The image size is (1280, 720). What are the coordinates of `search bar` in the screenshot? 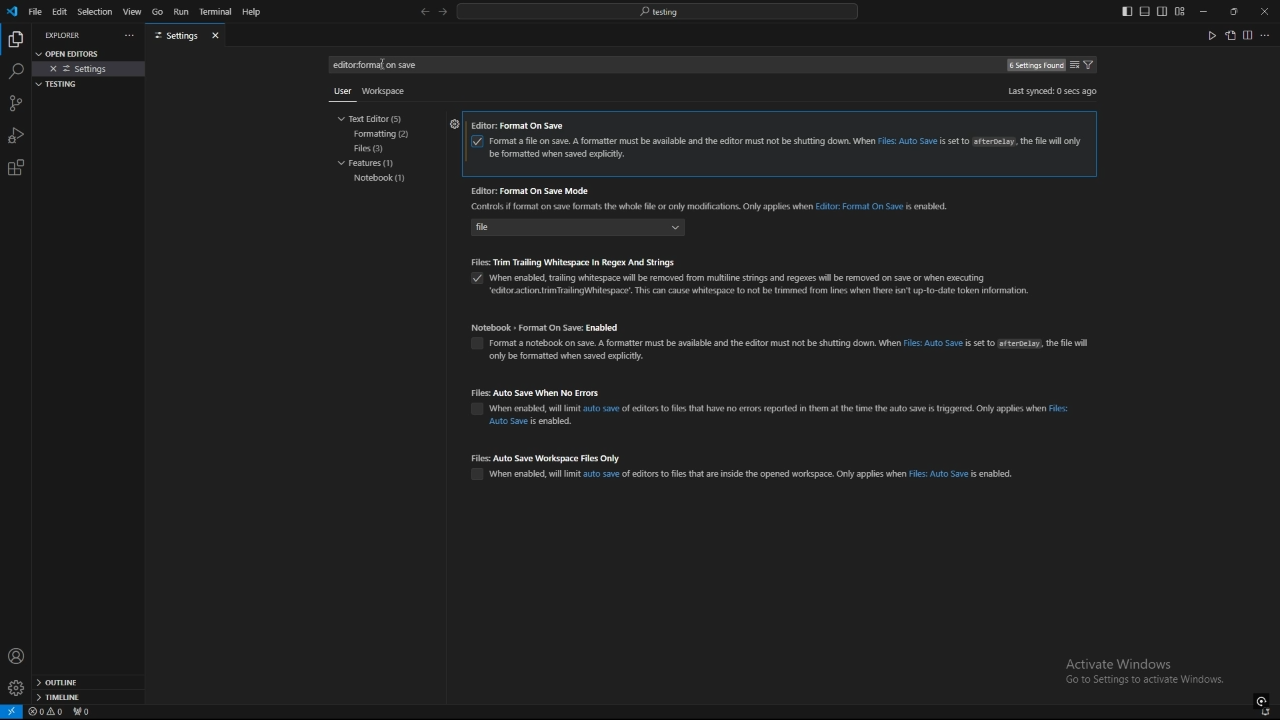 It's located at (657, 11).